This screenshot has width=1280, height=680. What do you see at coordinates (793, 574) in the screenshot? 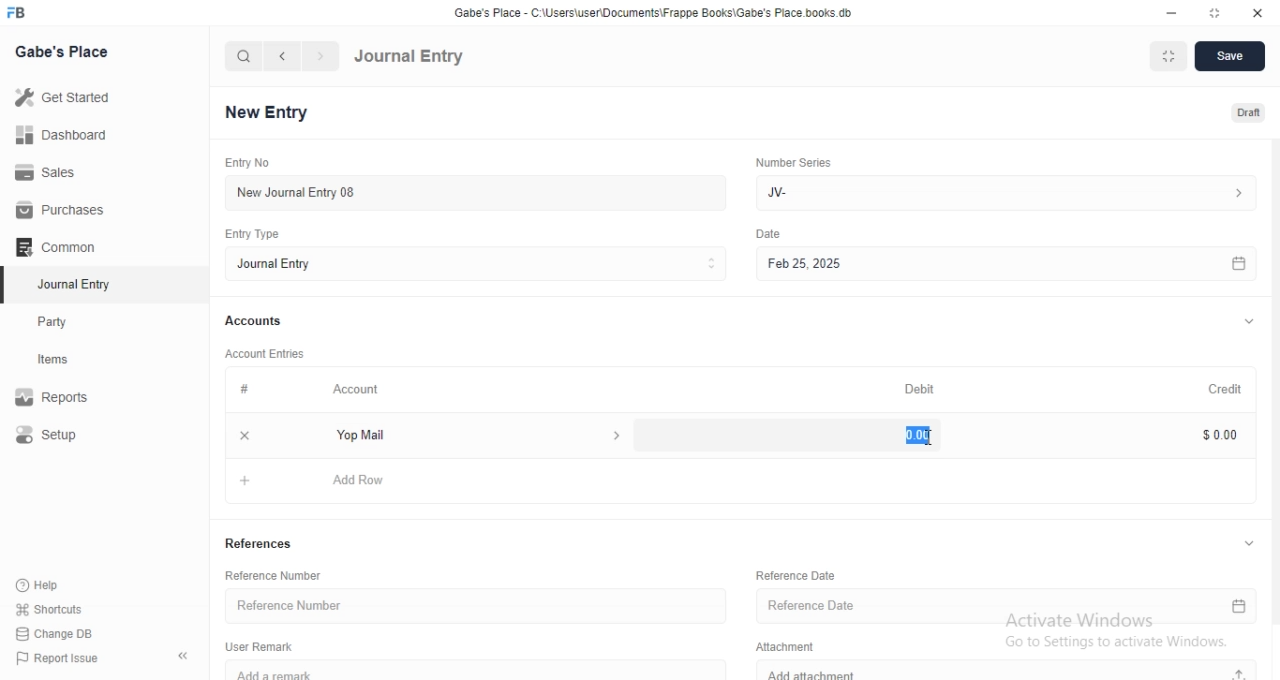
I see `Reference Date` at bounding box center [793, 574].